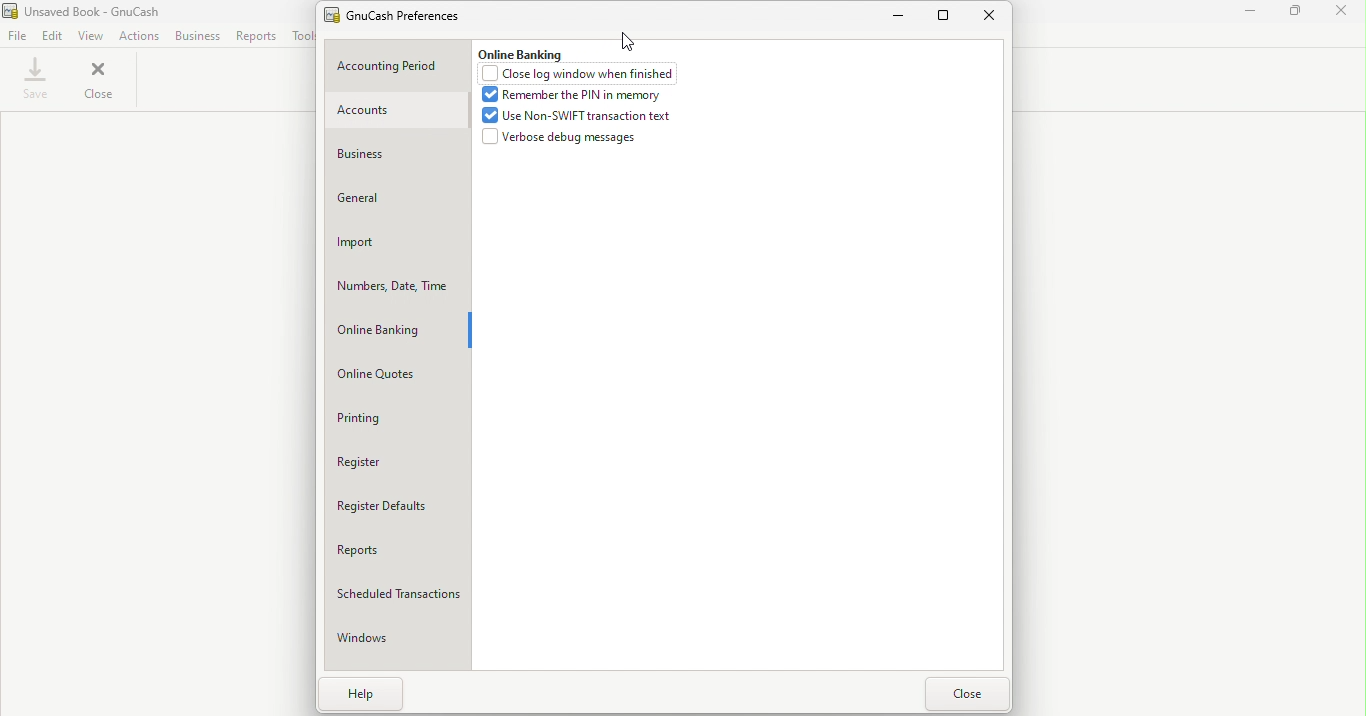 Image resolution: width=1366 pixels, height=716 pixels. What do you see at coordinates (254, 36) in the screenshot?
I see `Reports` at bounding box center [254, 36].